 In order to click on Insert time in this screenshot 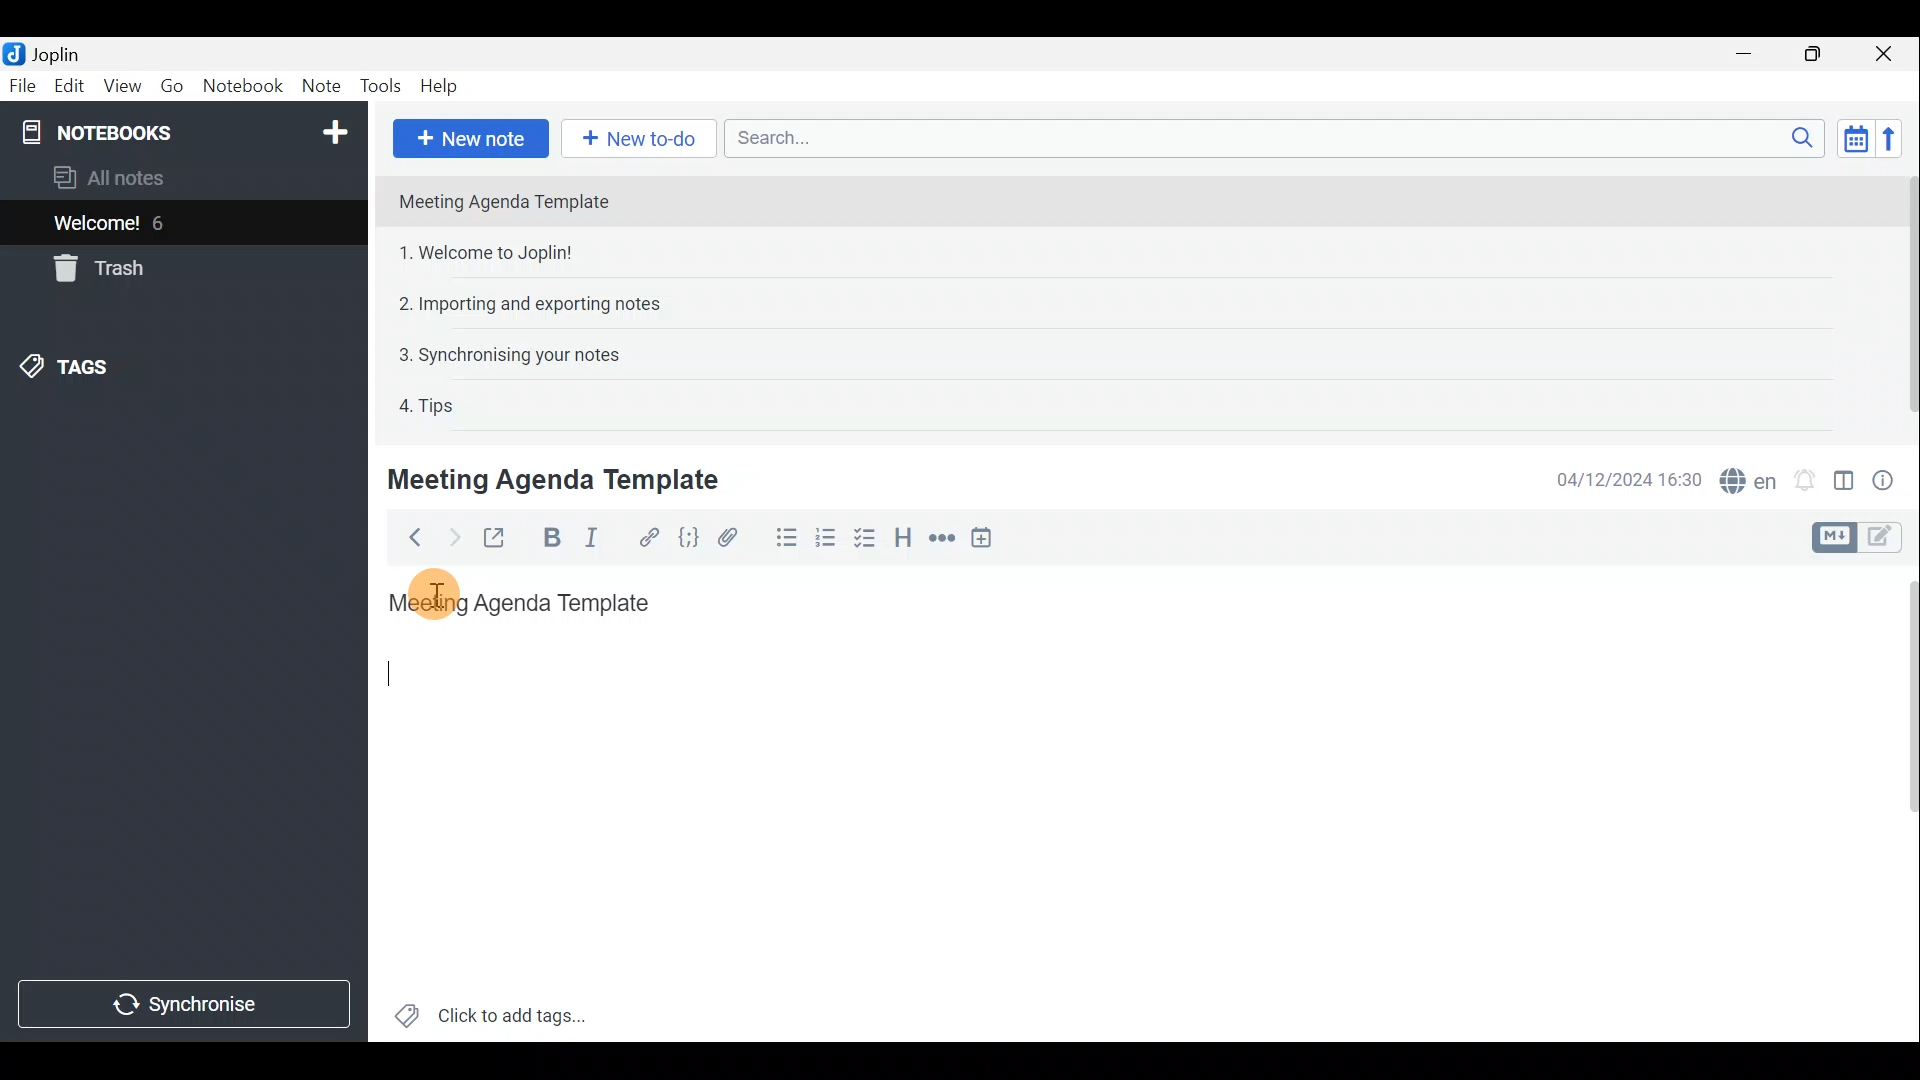, I will do `click(986, 541)`.